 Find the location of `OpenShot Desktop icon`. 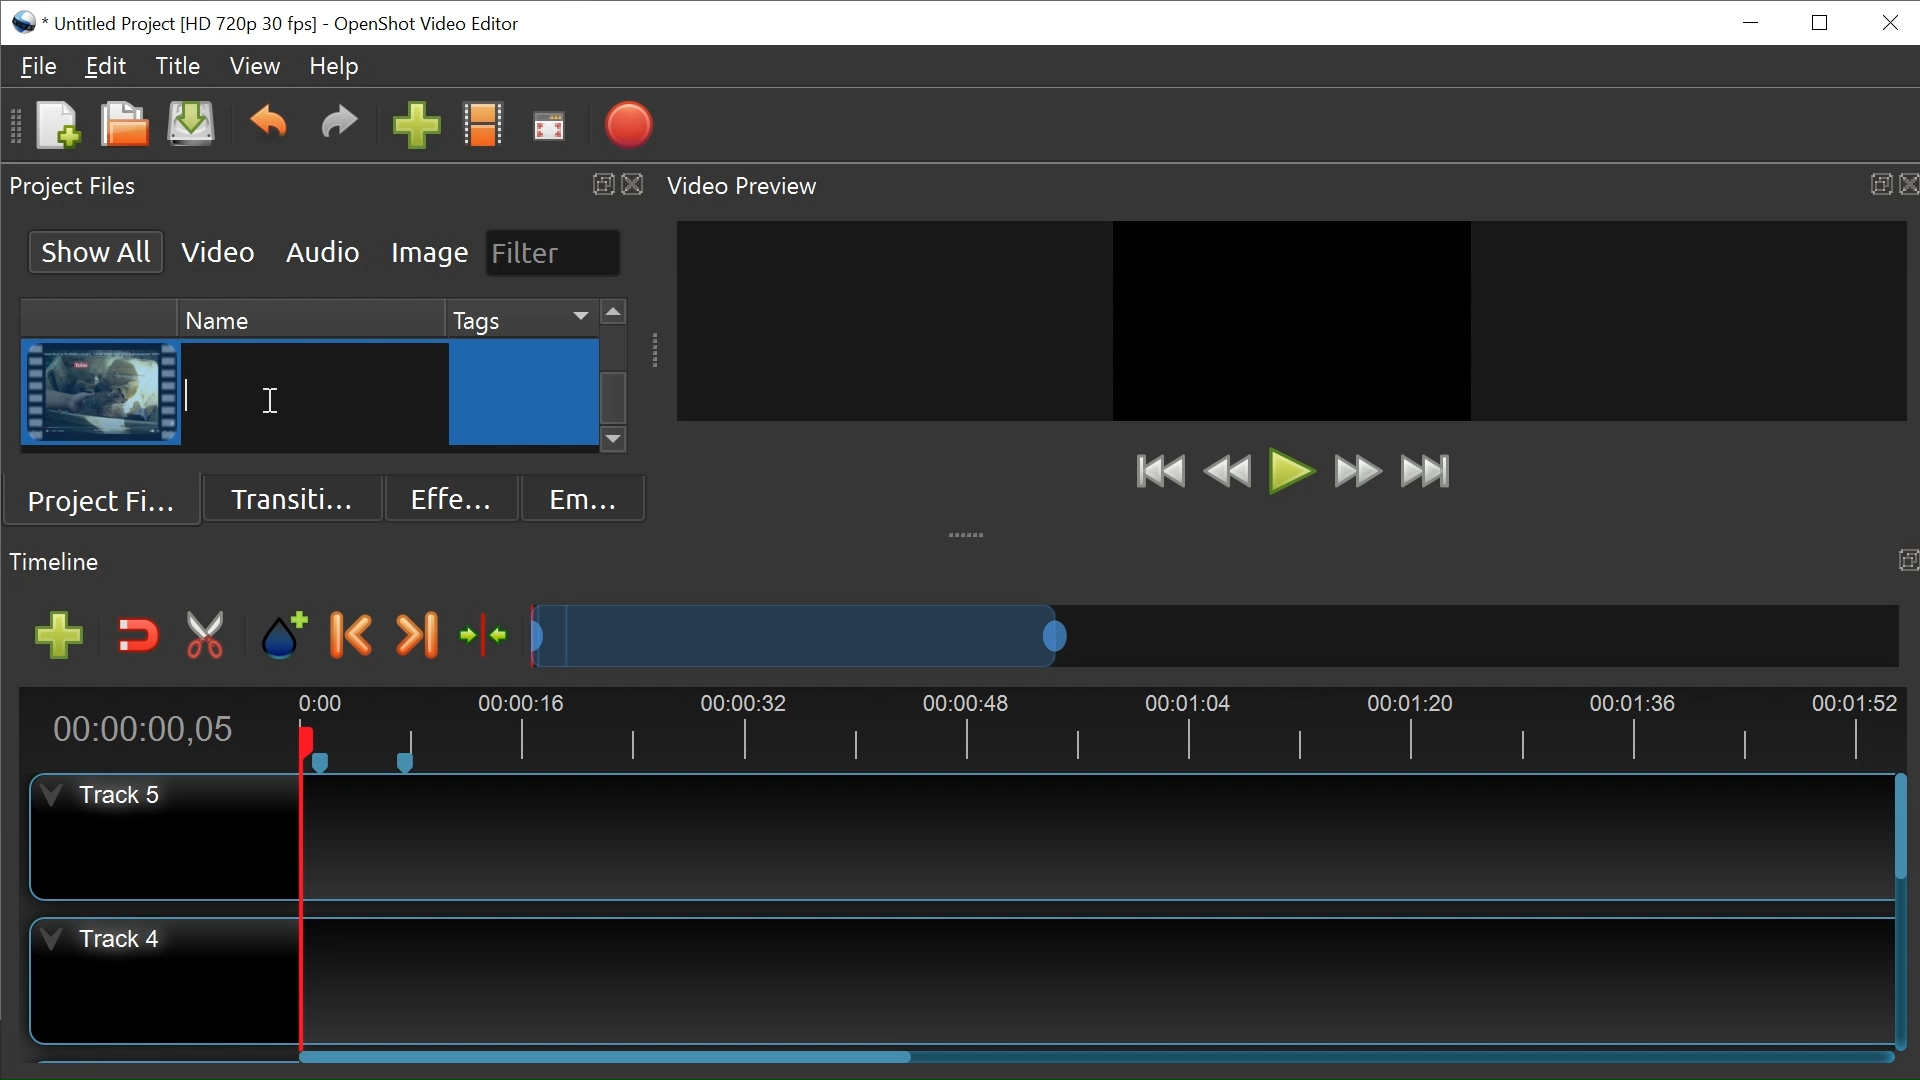

OpenShot Desktop icon is located at coordinates (25, 20).